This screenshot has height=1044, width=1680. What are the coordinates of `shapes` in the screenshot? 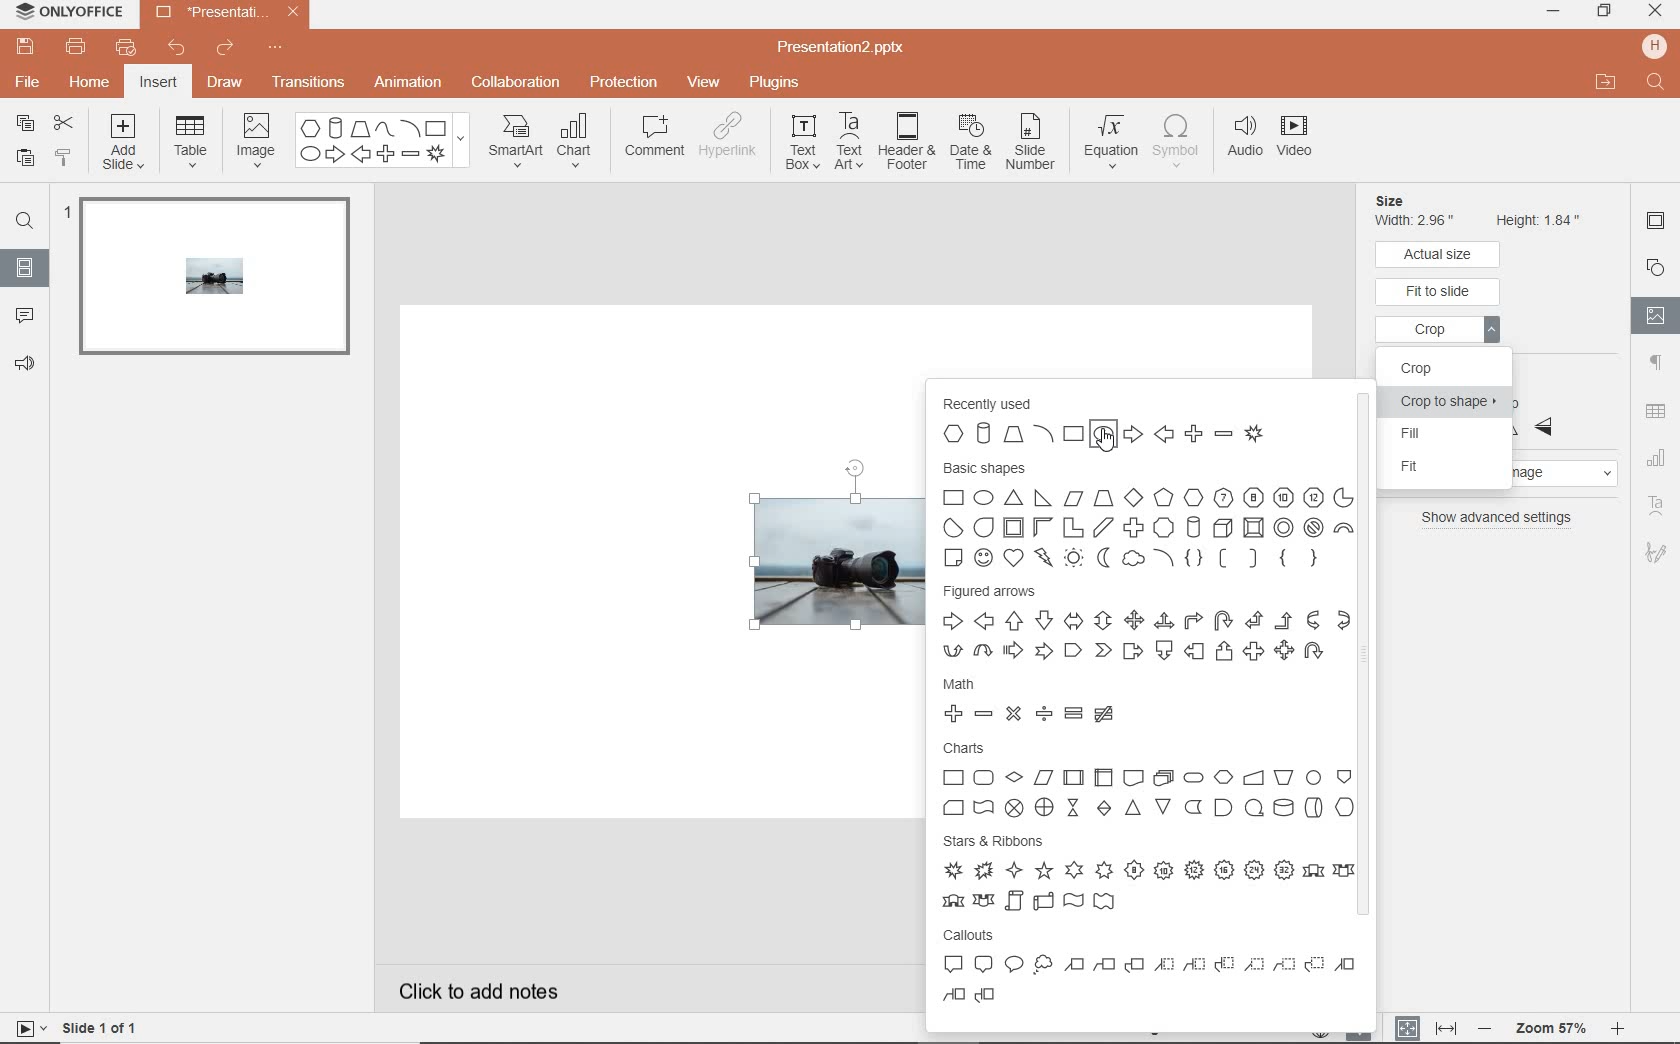 It's located at (380, 141).